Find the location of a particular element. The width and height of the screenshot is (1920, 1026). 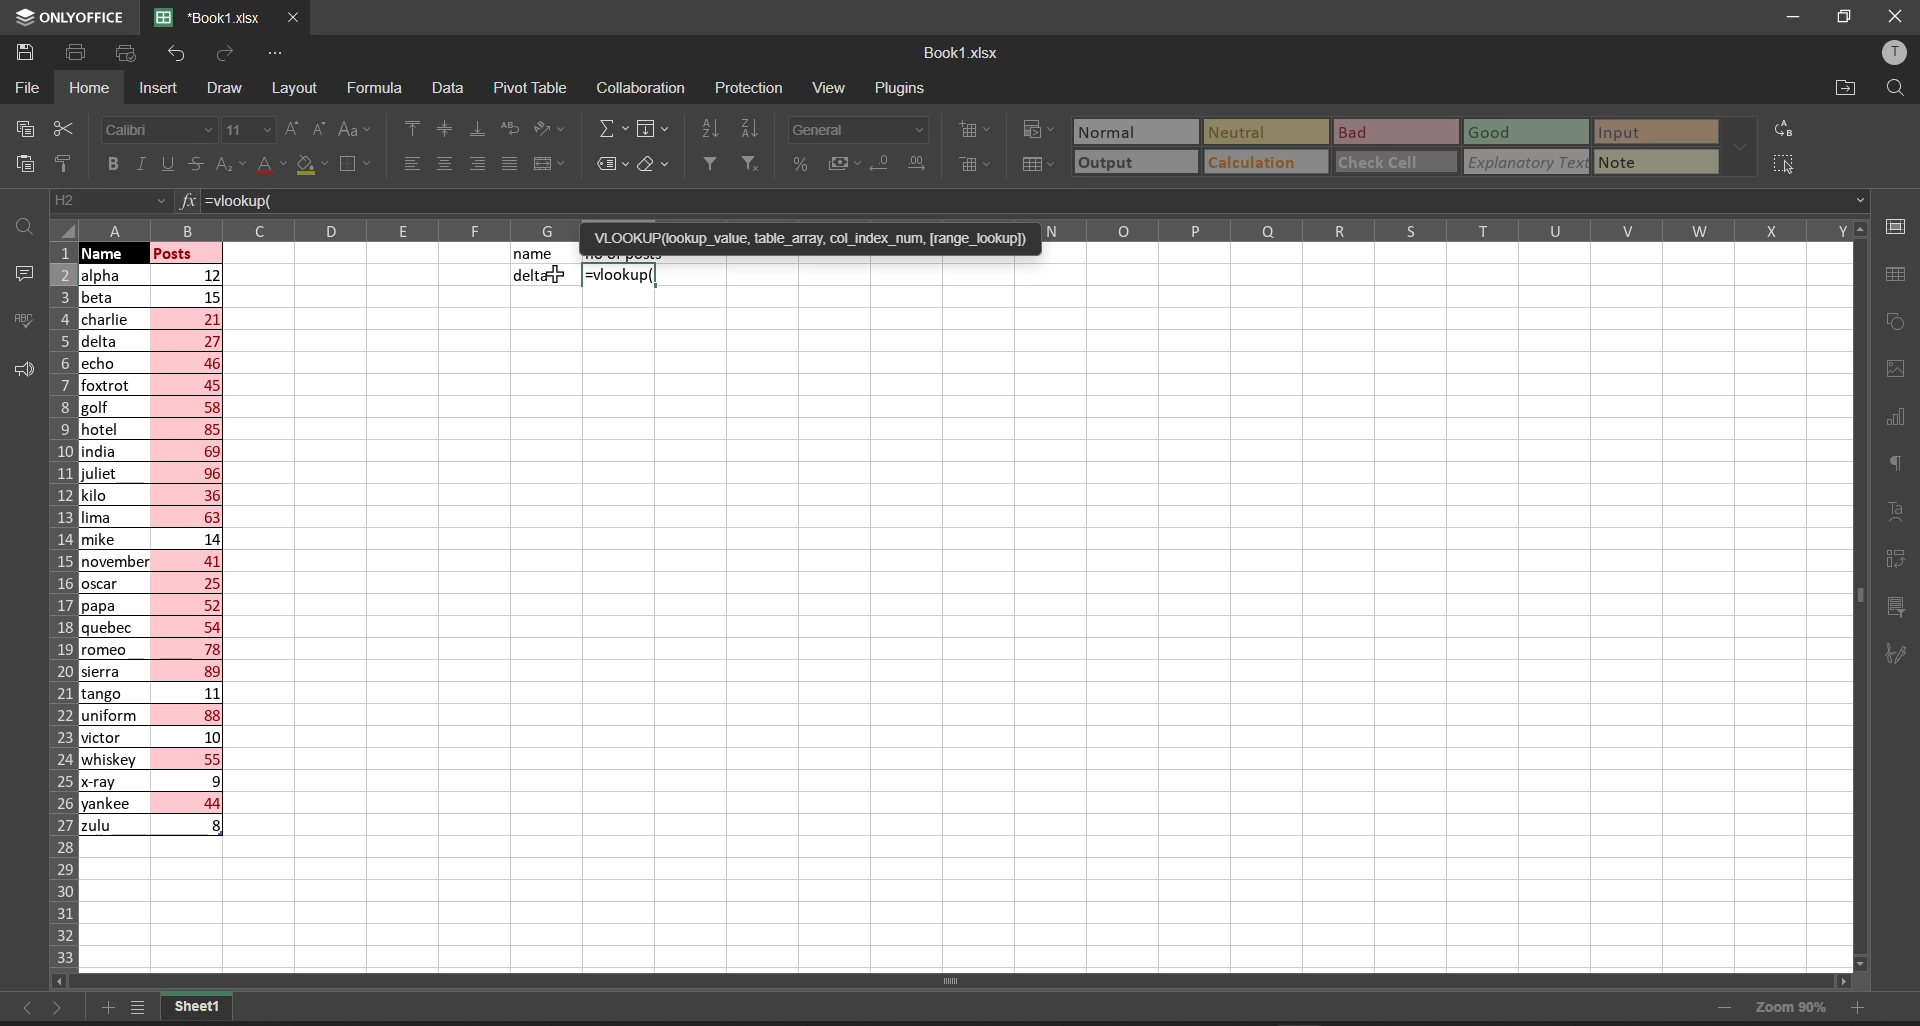

cut is located at coordinates (65, 125).